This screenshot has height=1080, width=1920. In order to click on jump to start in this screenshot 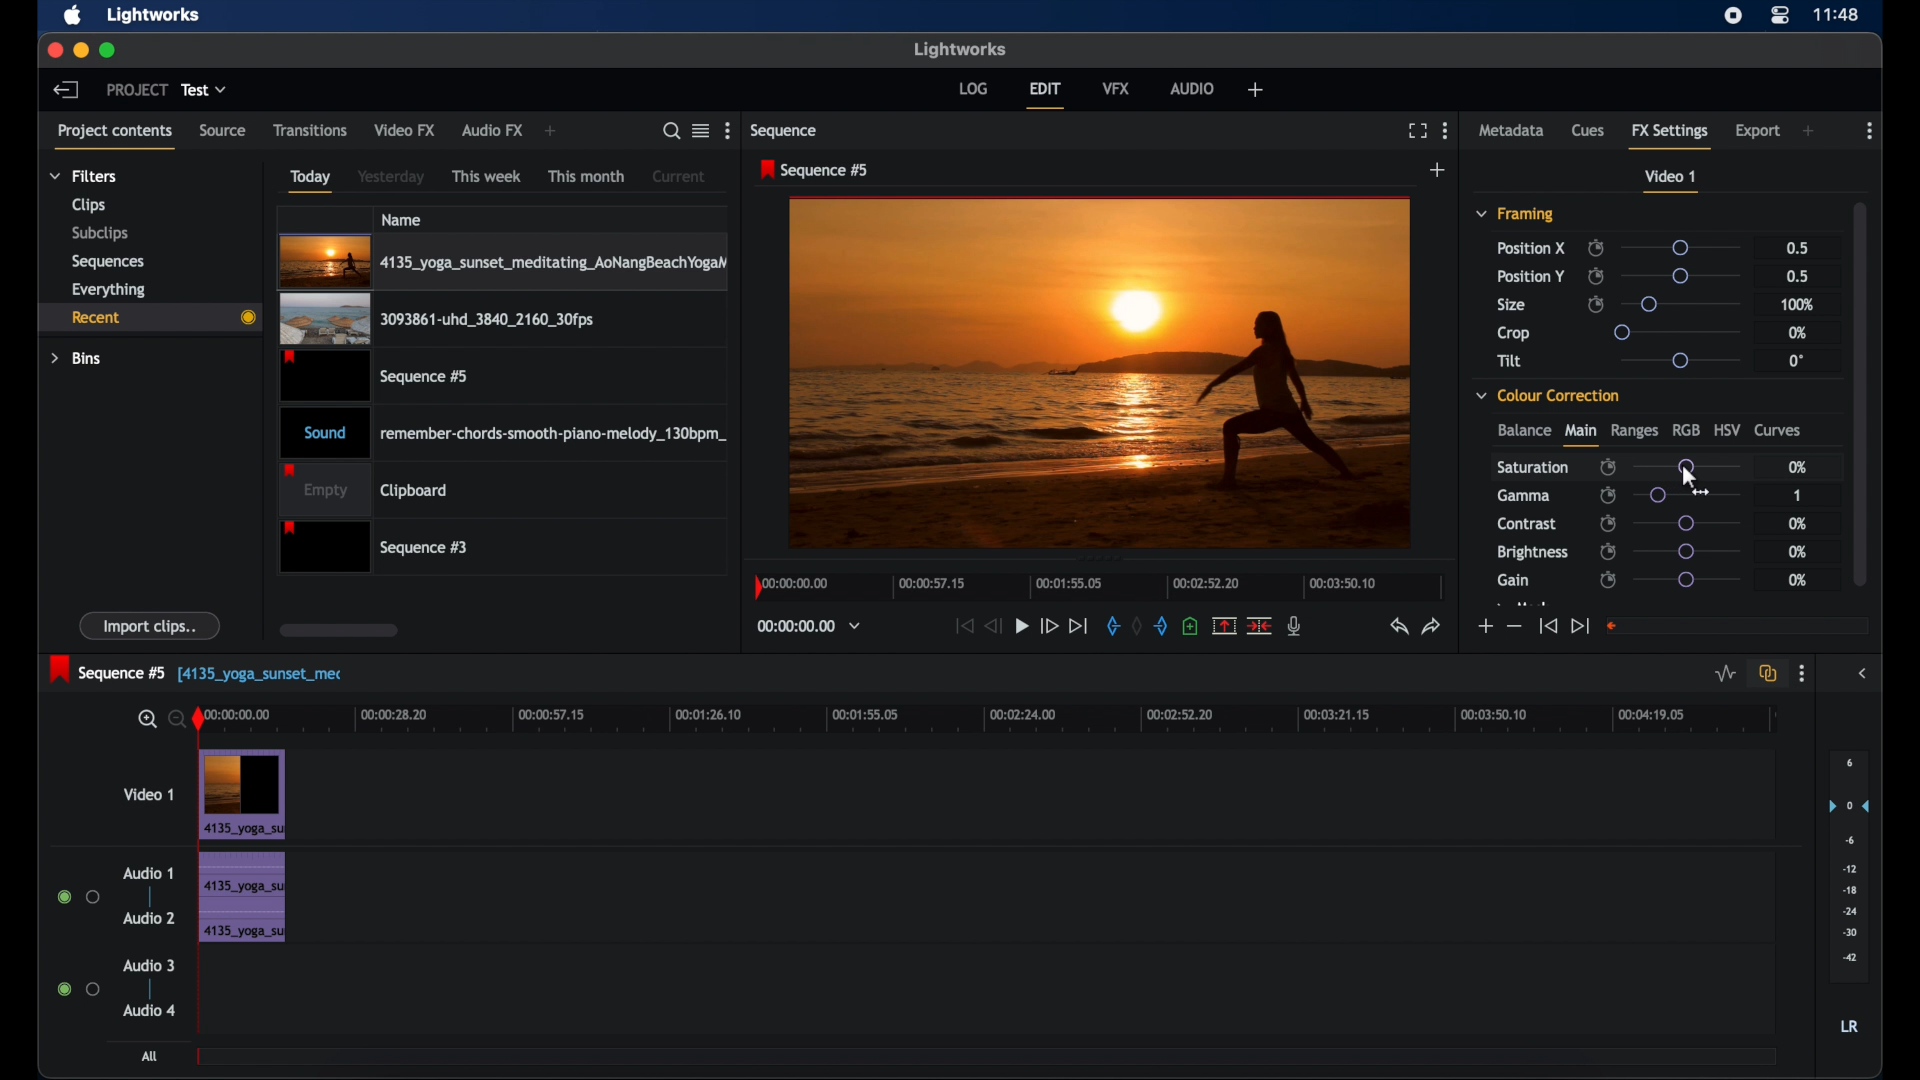, I will do `click(964, 625)`.